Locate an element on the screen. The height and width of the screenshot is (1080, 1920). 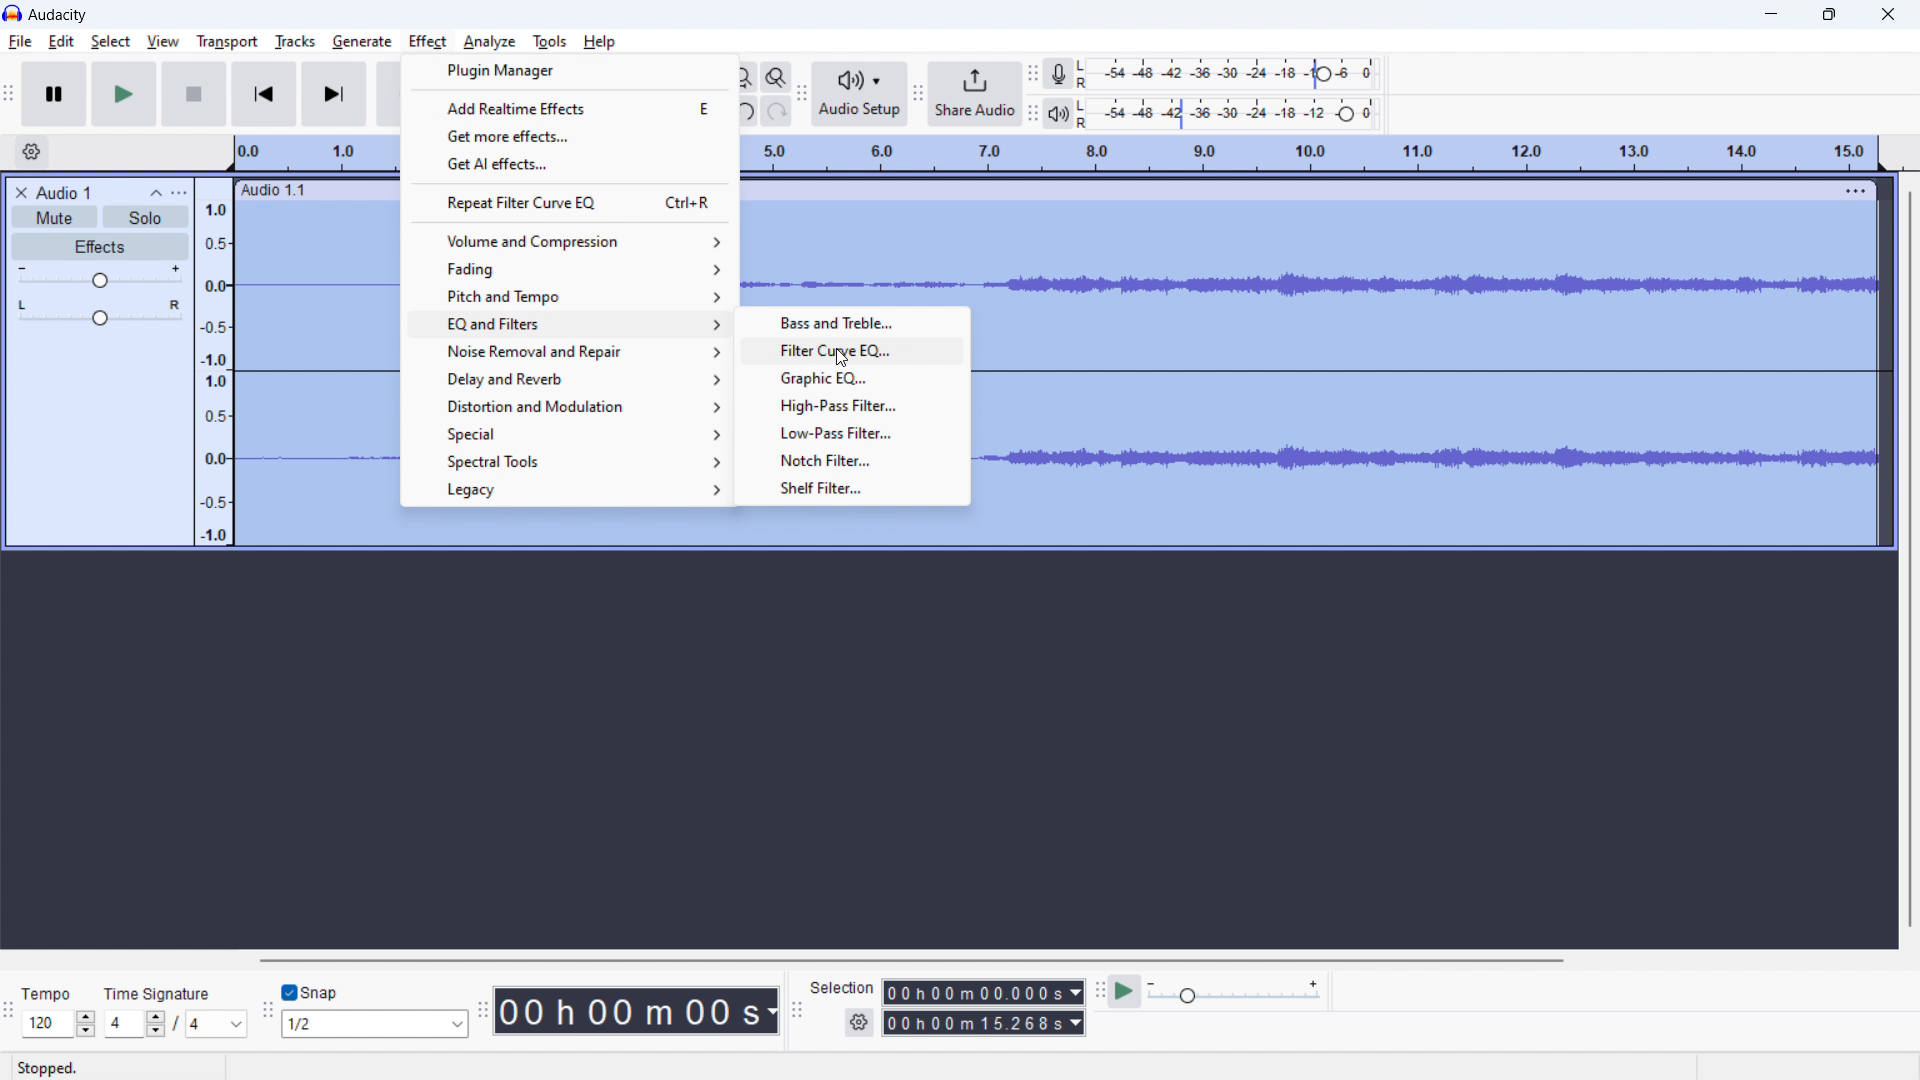
audio setup toolbar is located at coordinates (806, 97).